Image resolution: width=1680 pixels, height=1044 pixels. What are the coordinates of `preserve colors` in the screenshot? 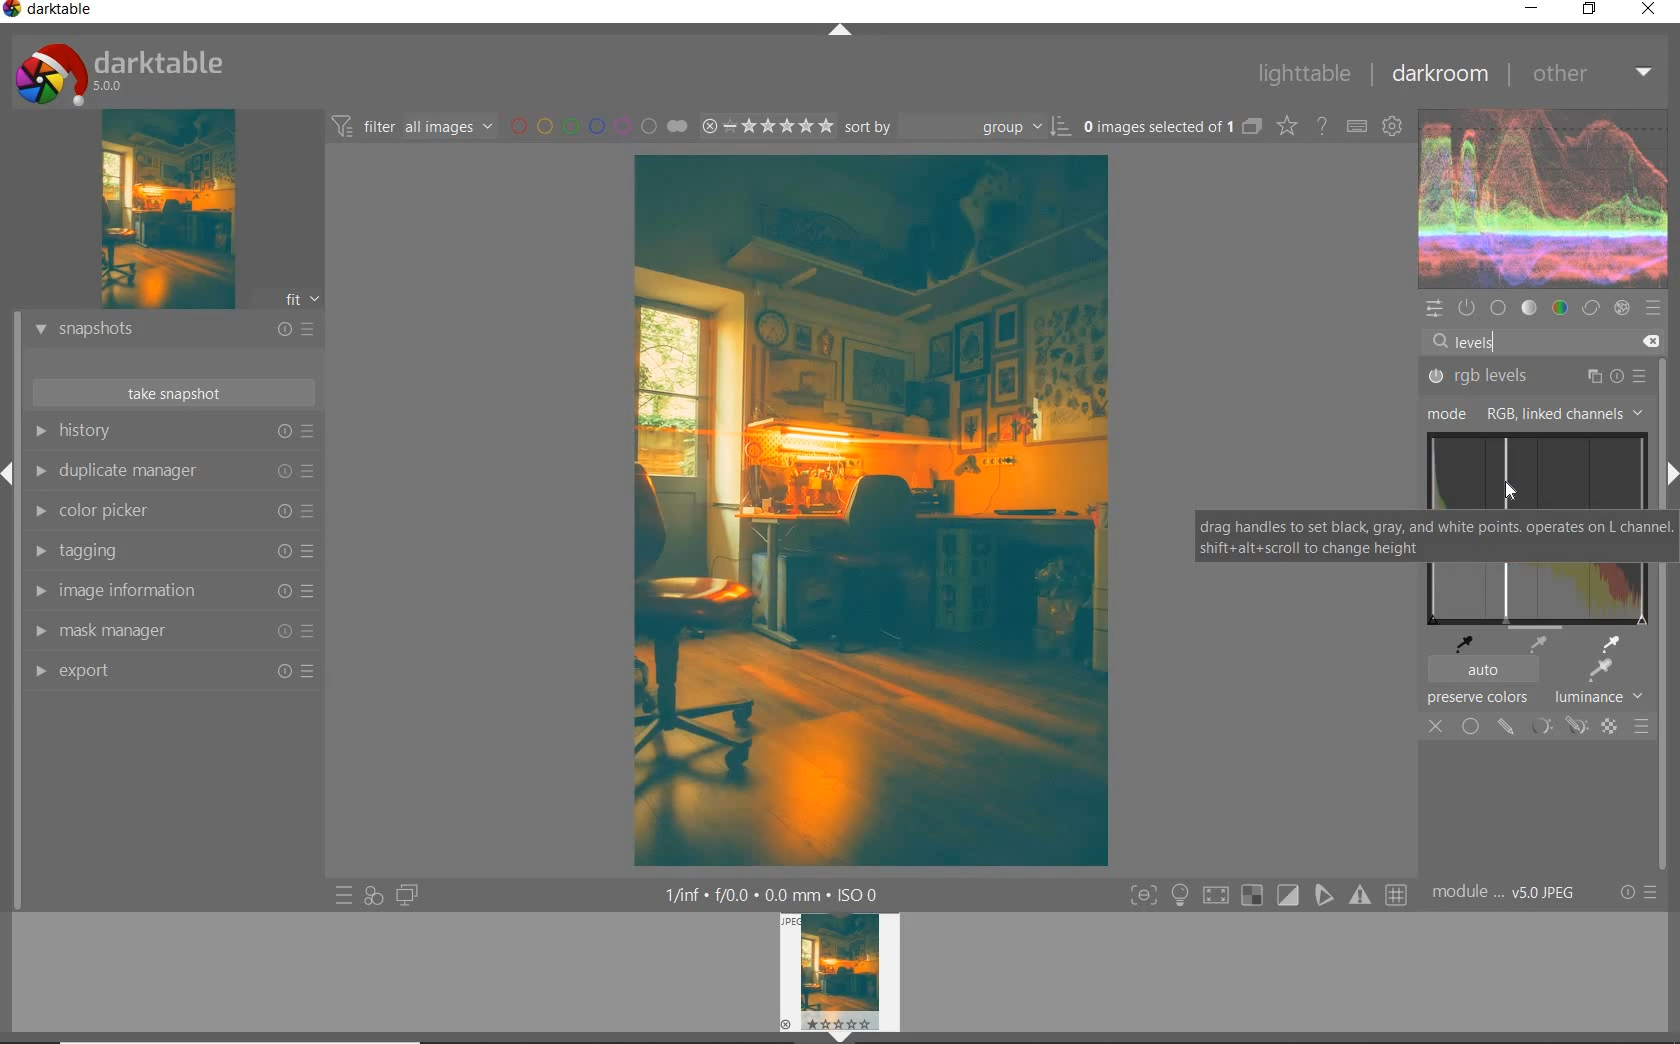 It's located at (1478, 699).